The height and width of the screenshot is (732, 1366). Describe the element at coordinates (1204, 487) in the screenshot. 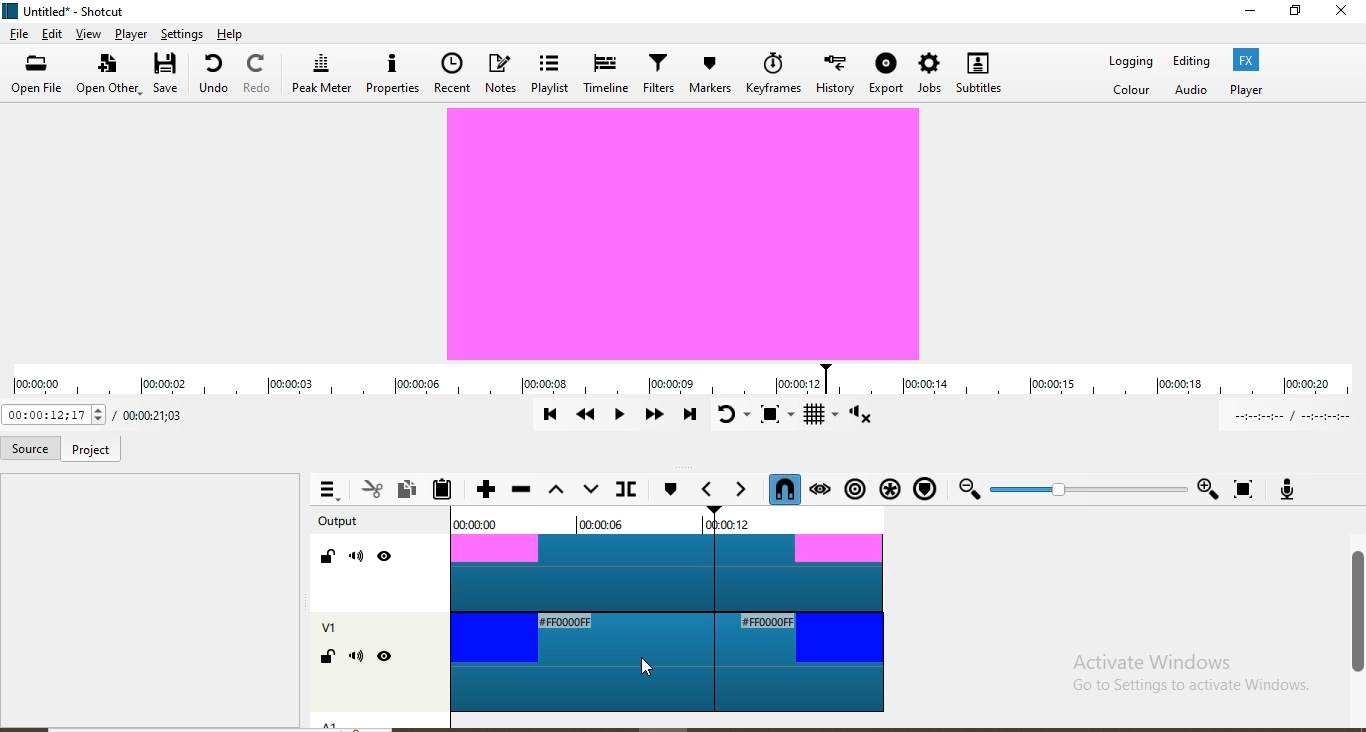

I see `Zoom in` at that location.